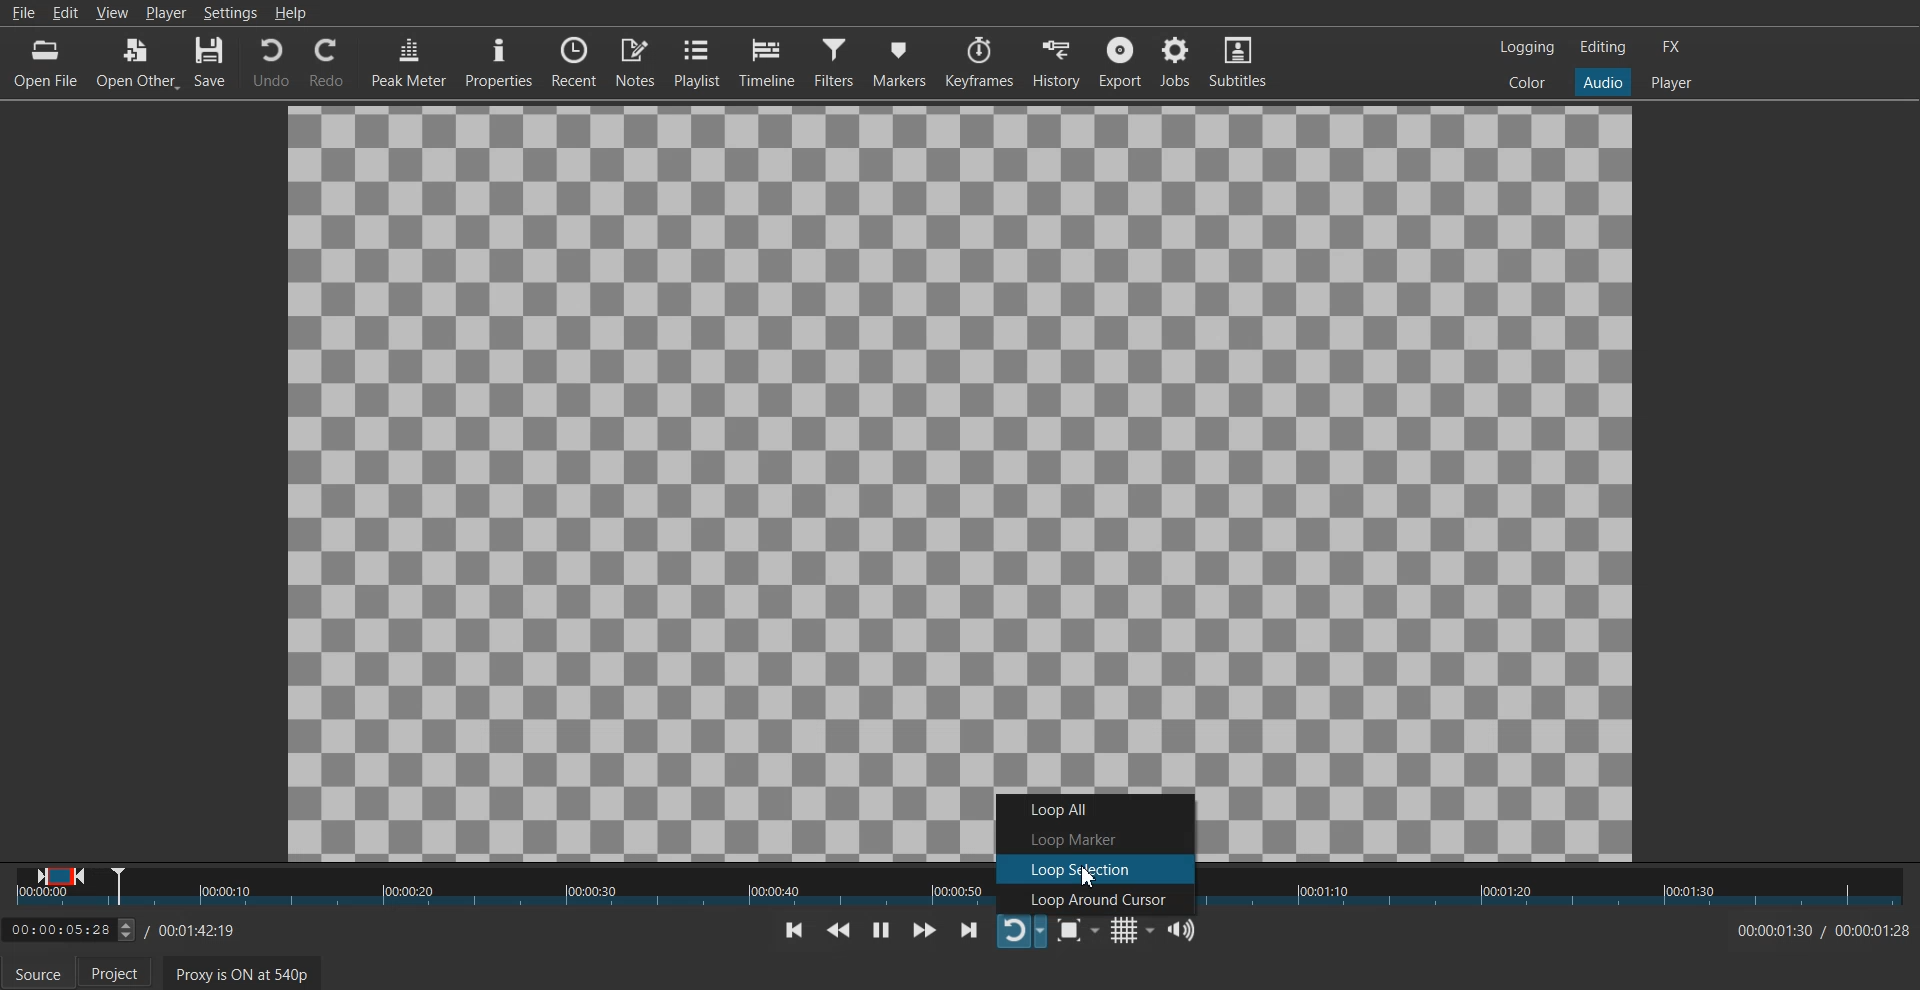 The width and height of the screenshot is (1920, 990). What do you see at coordinates (65, 12) in the screenshot?
I see `Edit` at bounding box center [65, 12].